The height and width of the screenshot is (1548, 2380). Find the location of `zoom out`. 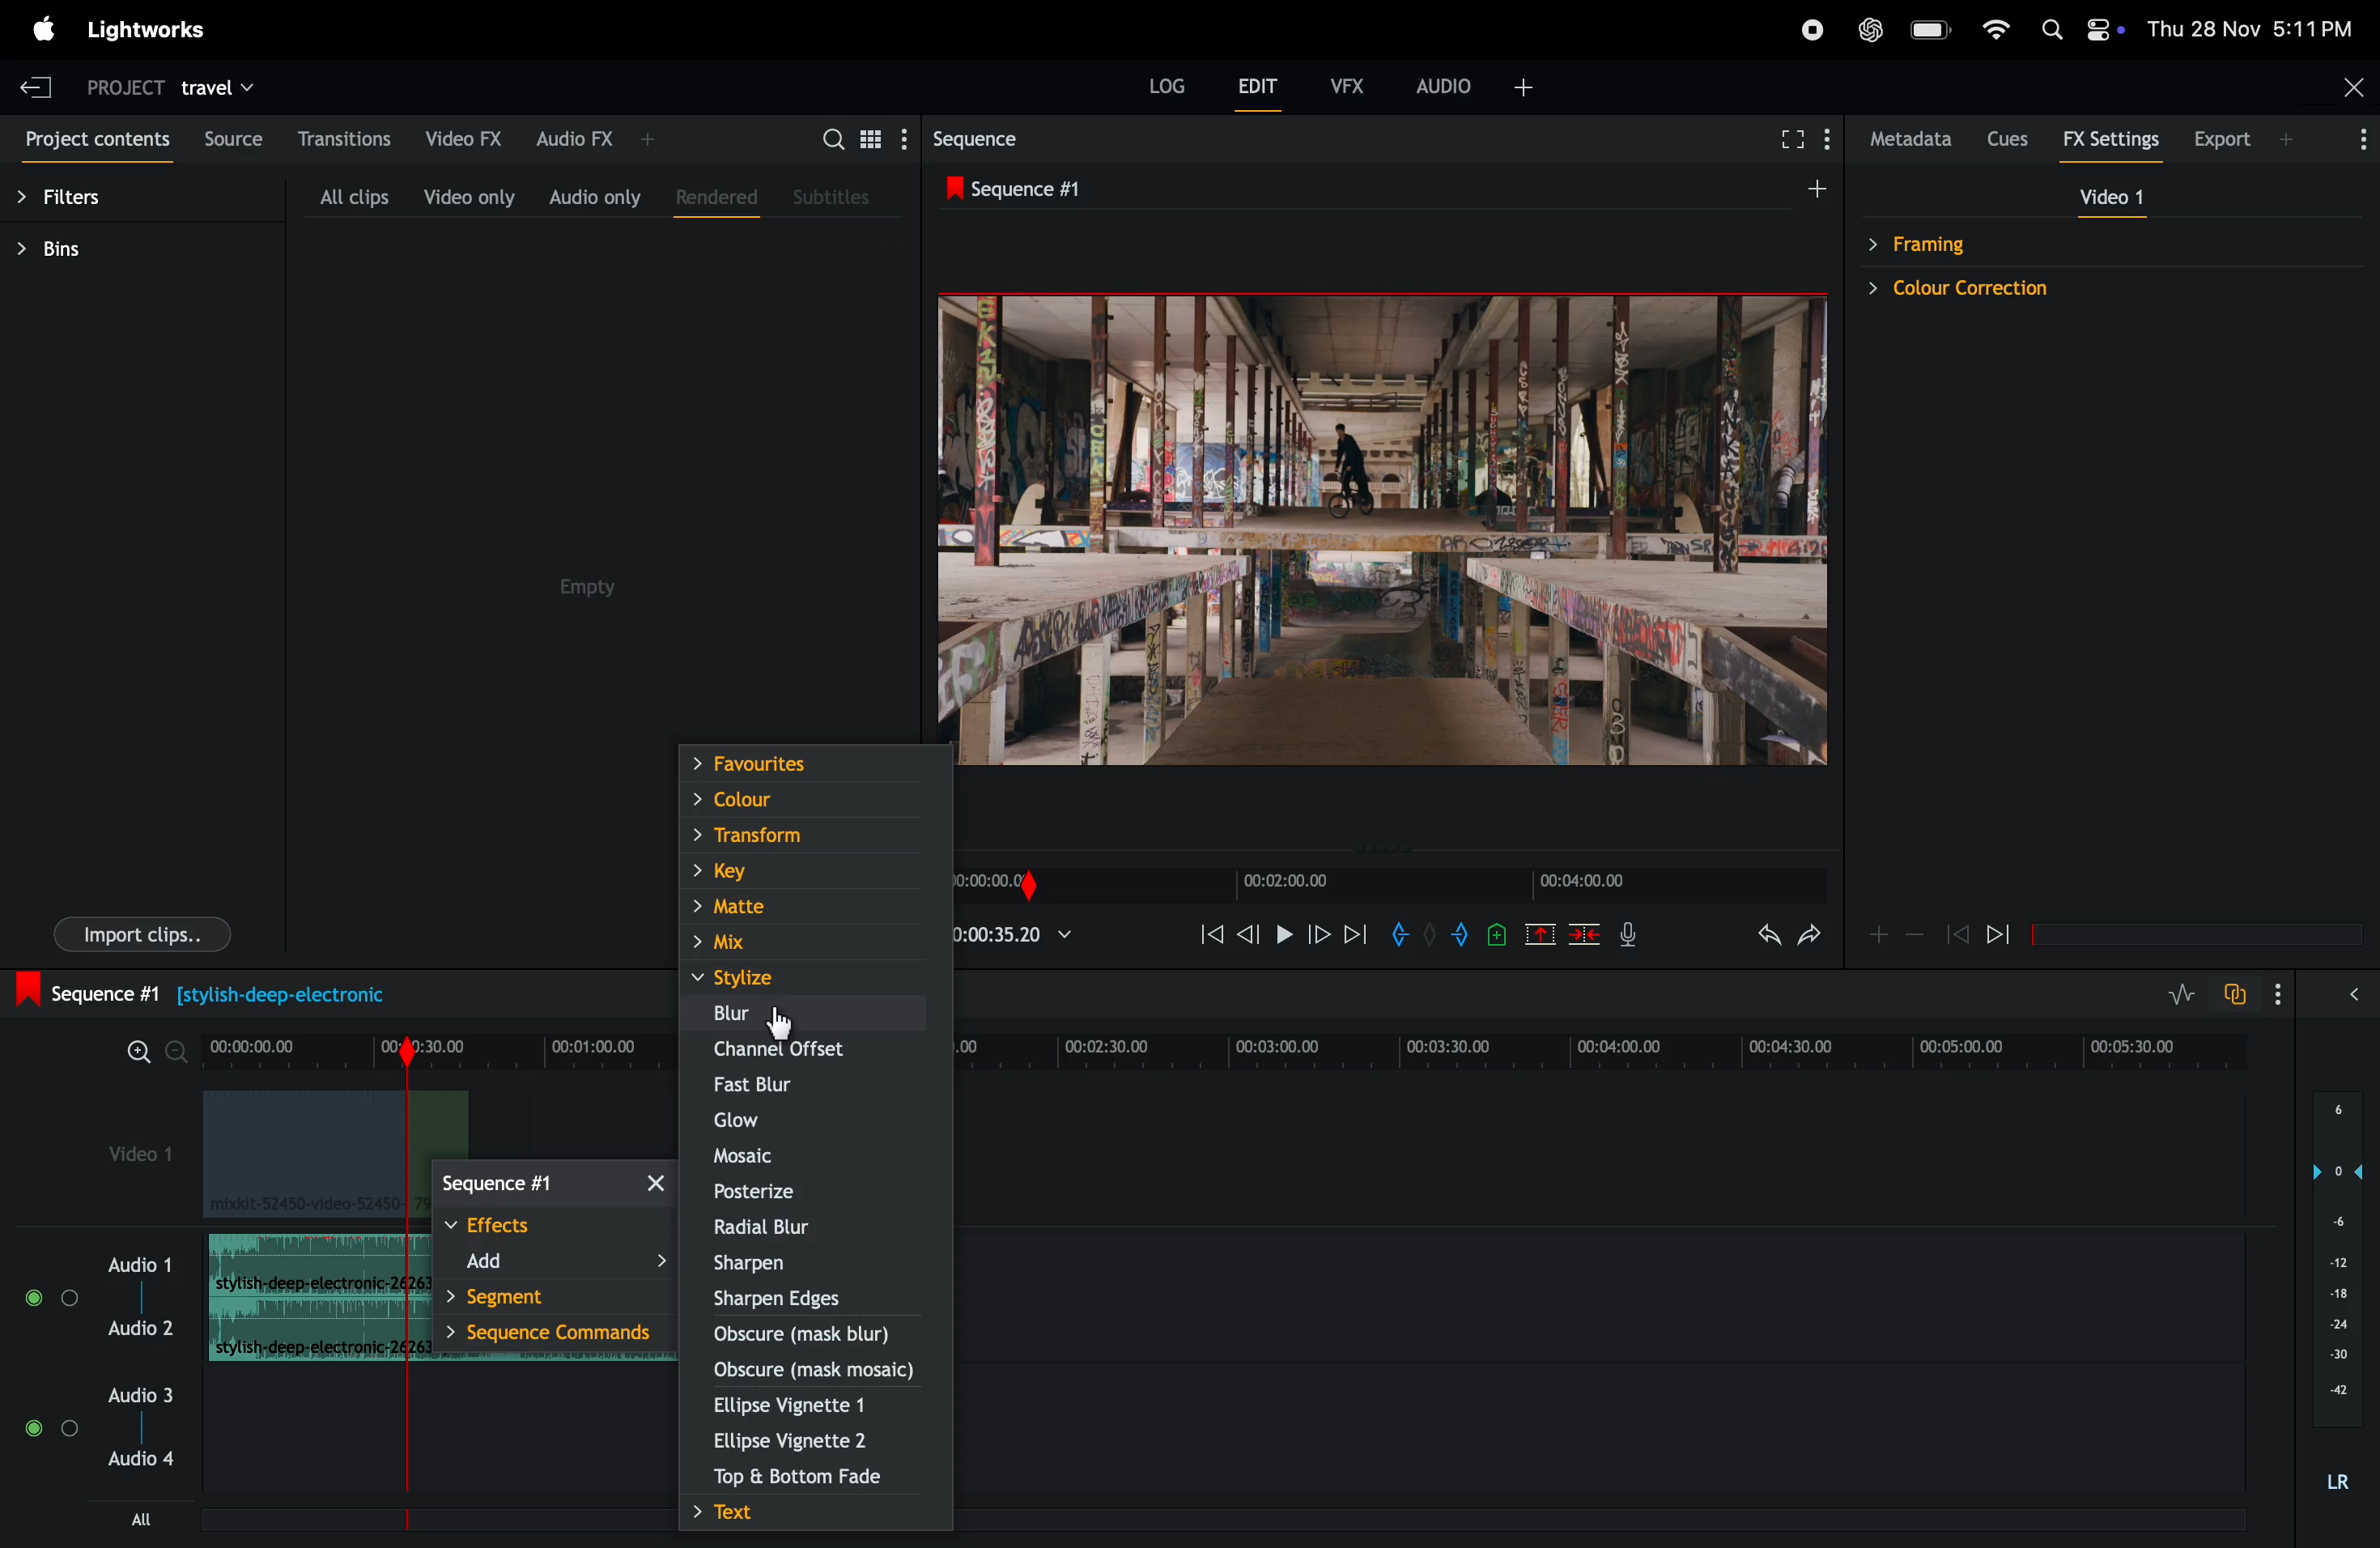

zoom out is located at coordinates (1915, 938).